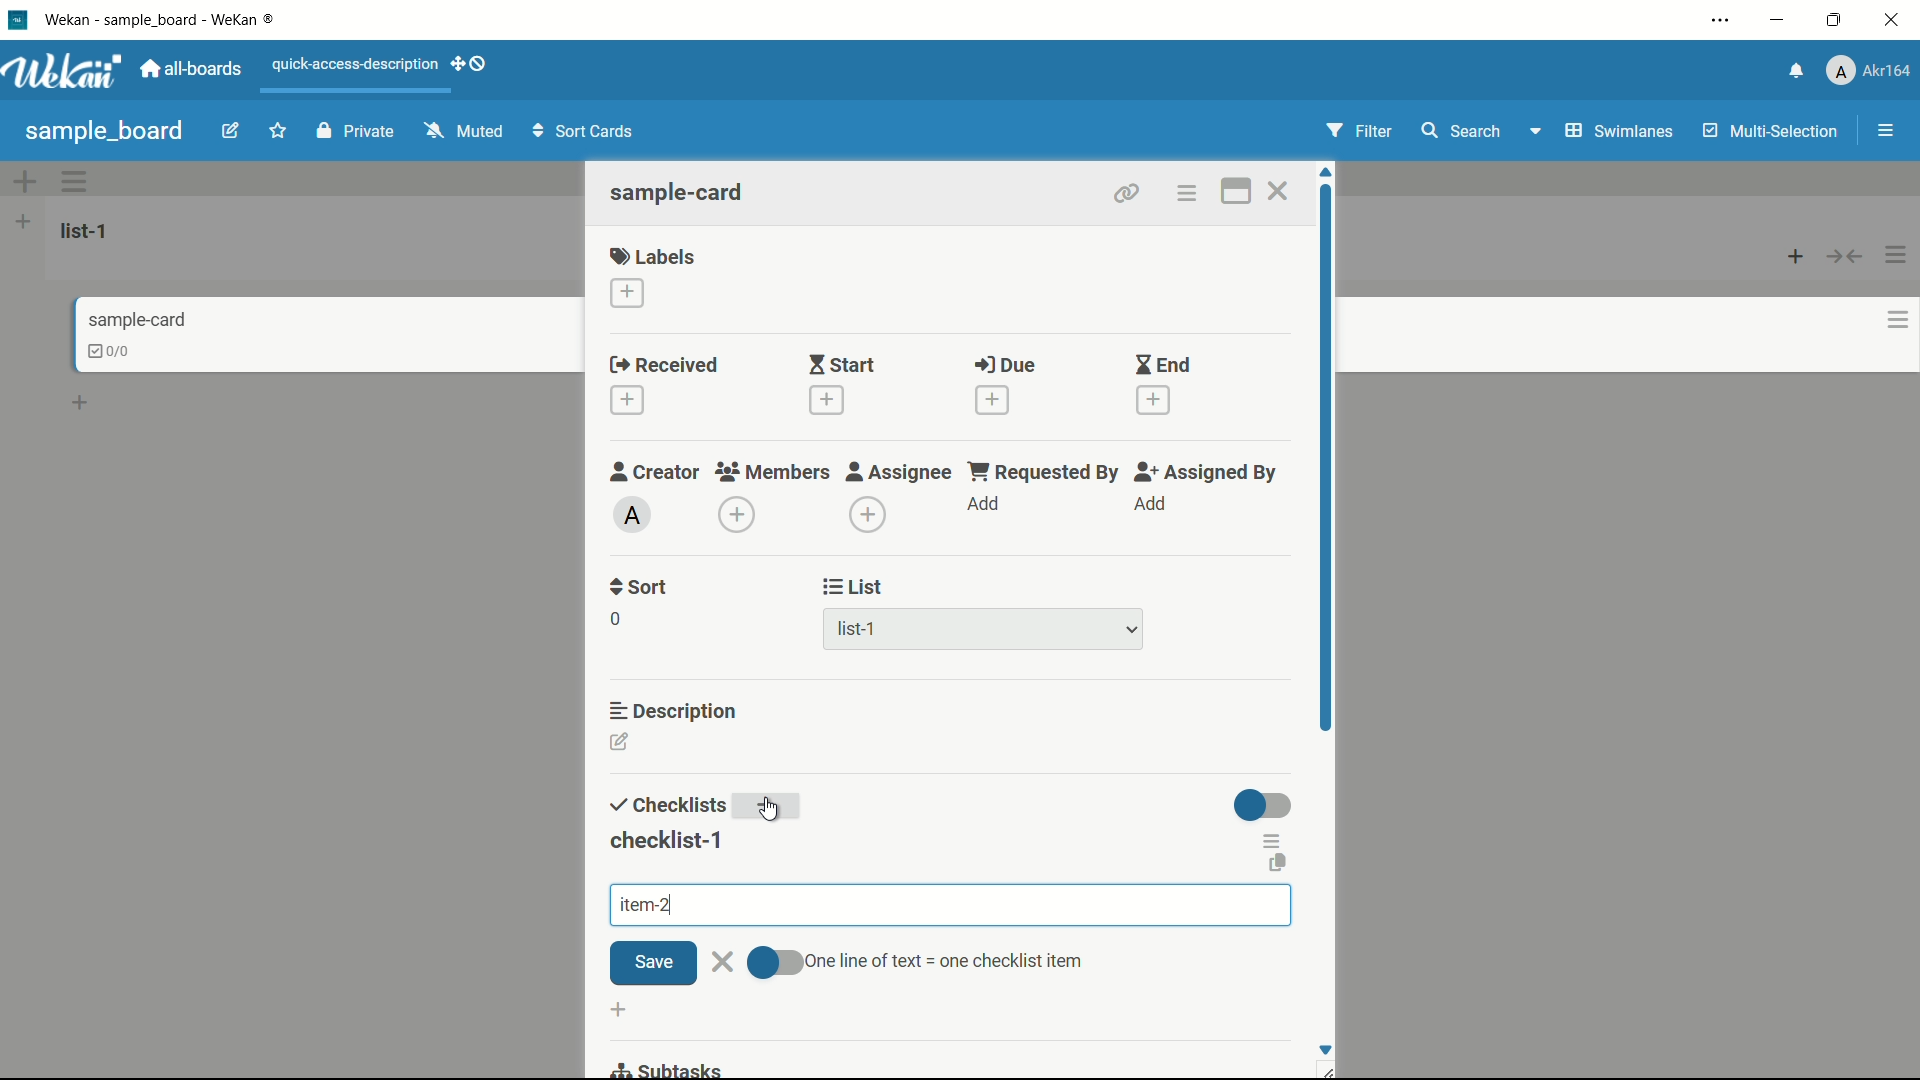  I want to click on sort cards, so click(585, 133).